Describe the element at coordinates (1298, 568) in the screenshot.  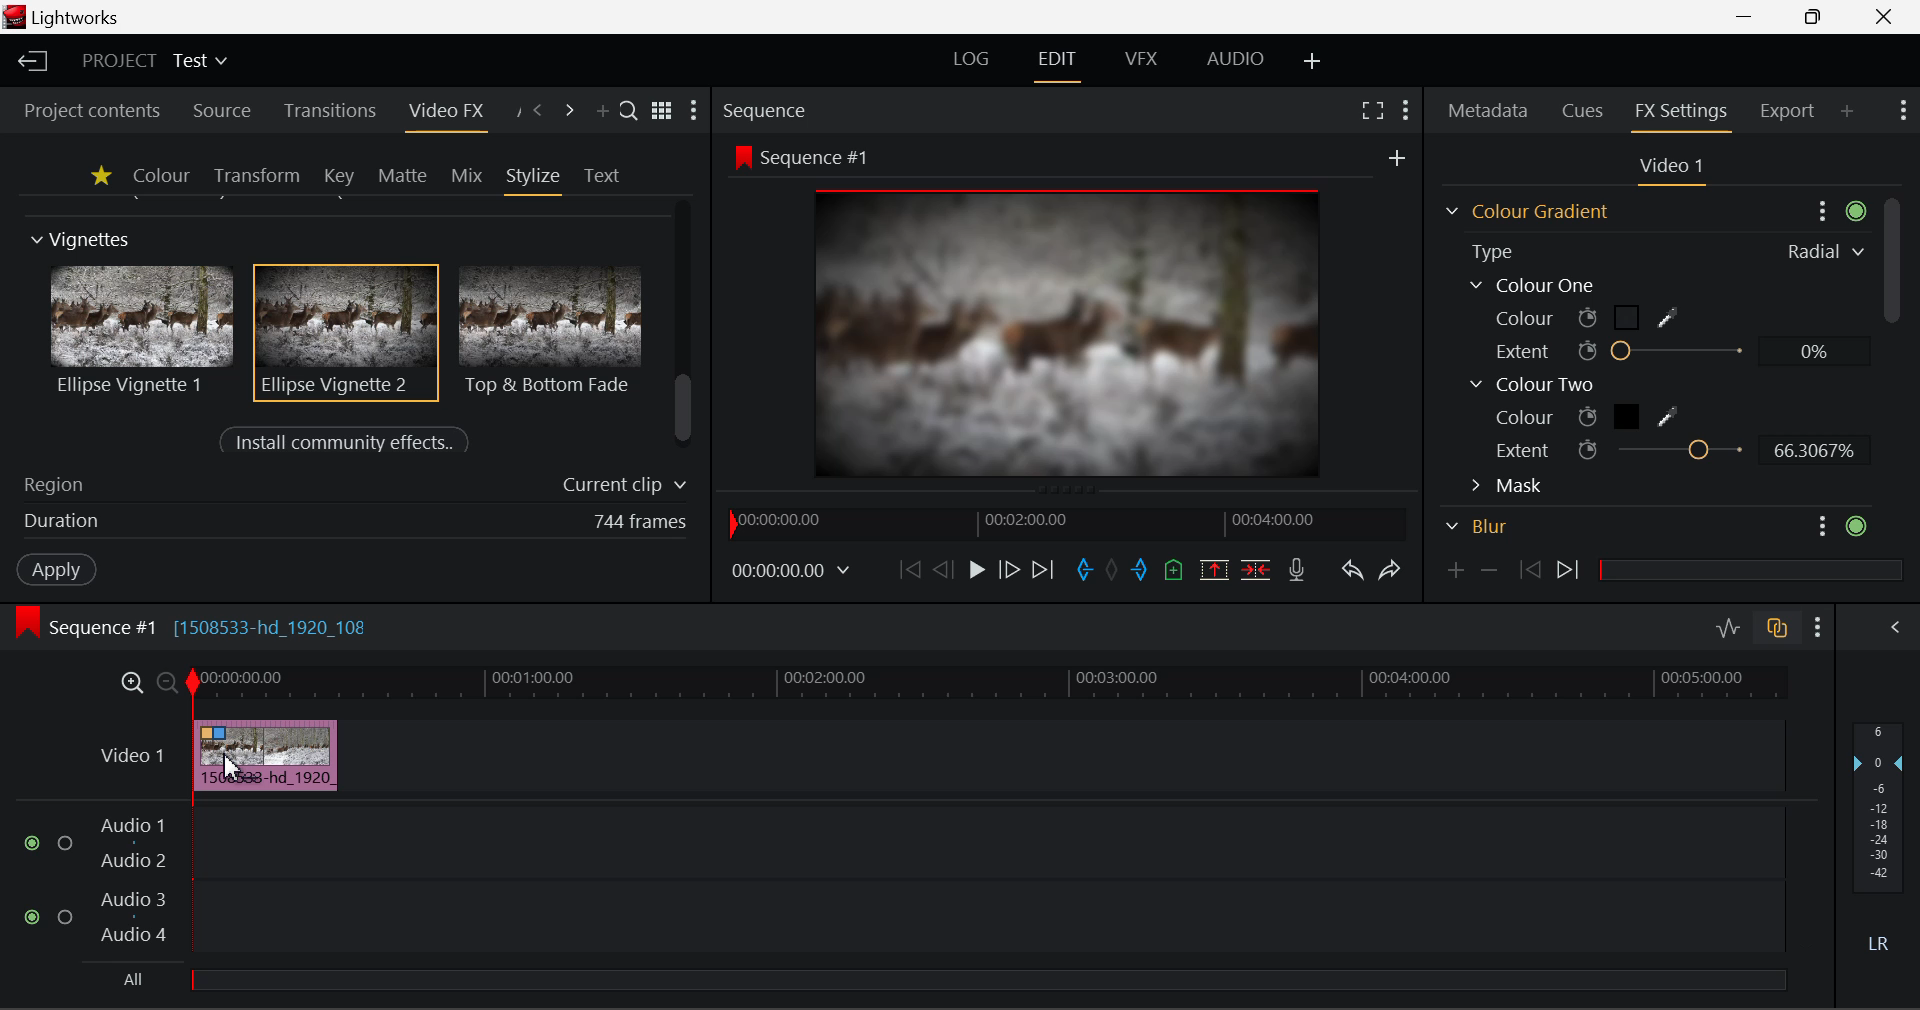
I see `Record Voiceover` at that location.